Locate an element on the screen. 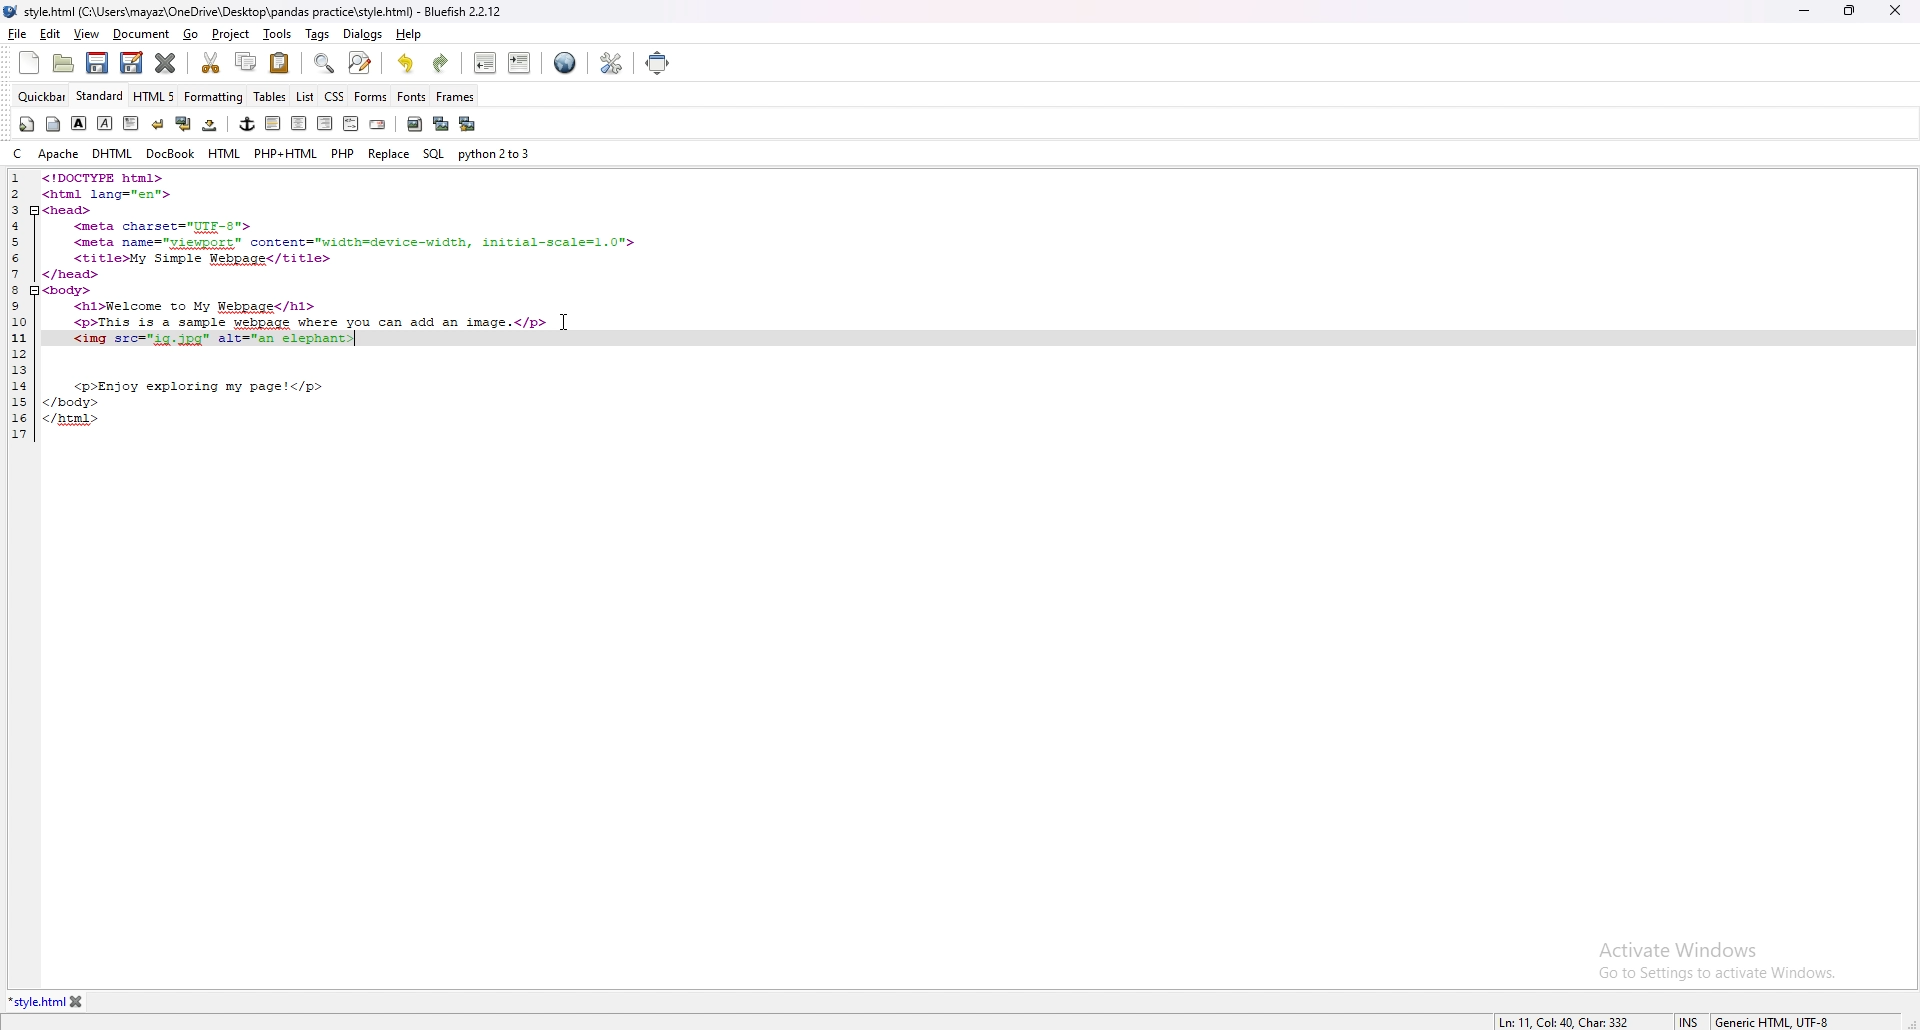  <p>Enjoy exploring my page!</p> is located at coordinates (201, 387).